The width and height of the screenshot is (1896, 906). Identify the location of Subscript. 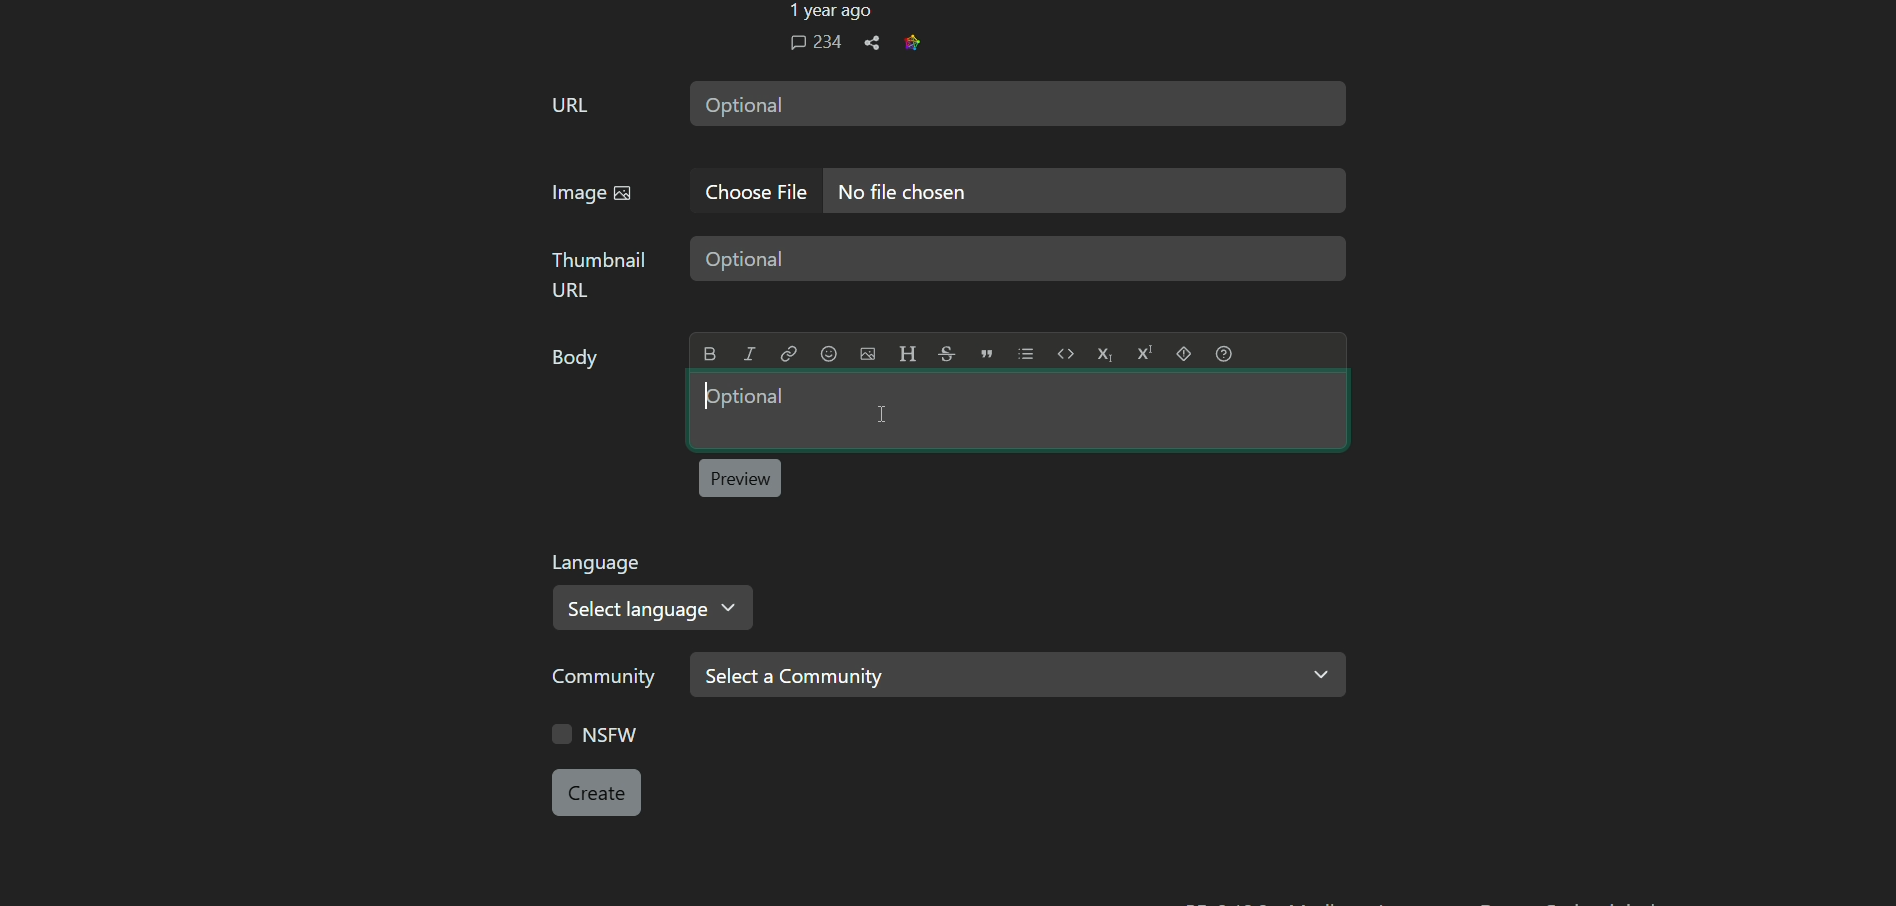
(1104, 354).